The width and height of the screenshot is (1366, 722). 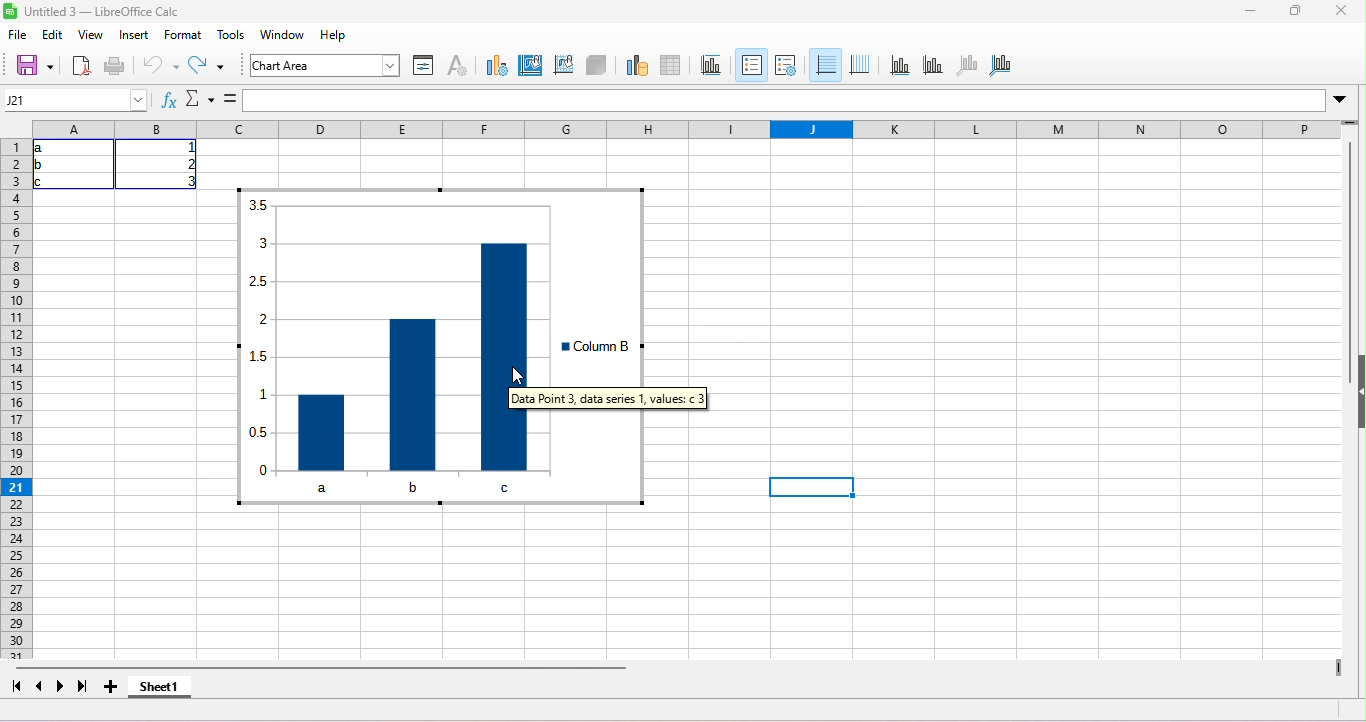 What do you see at coordinates (64, 689) in the screenshot?
I see `next sheet` at bounding box center [64, 689].